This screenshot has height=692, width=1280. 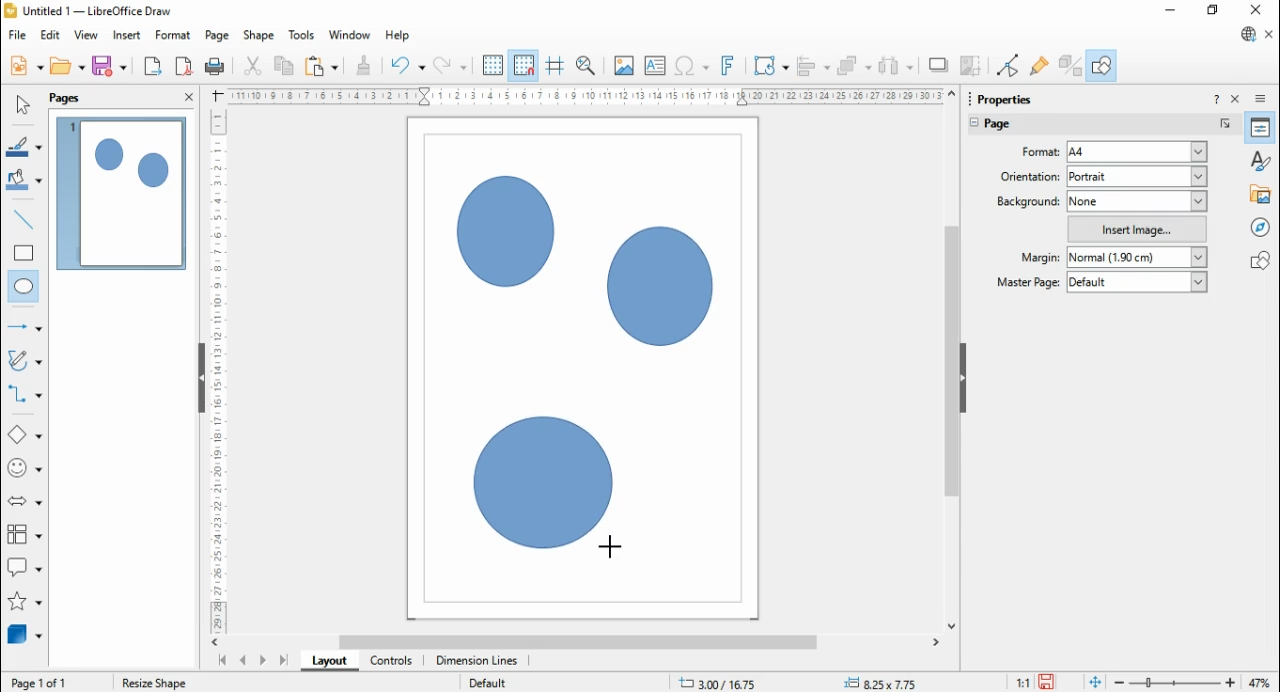 I want to click on snap to grid, so click(x=525, y=65).